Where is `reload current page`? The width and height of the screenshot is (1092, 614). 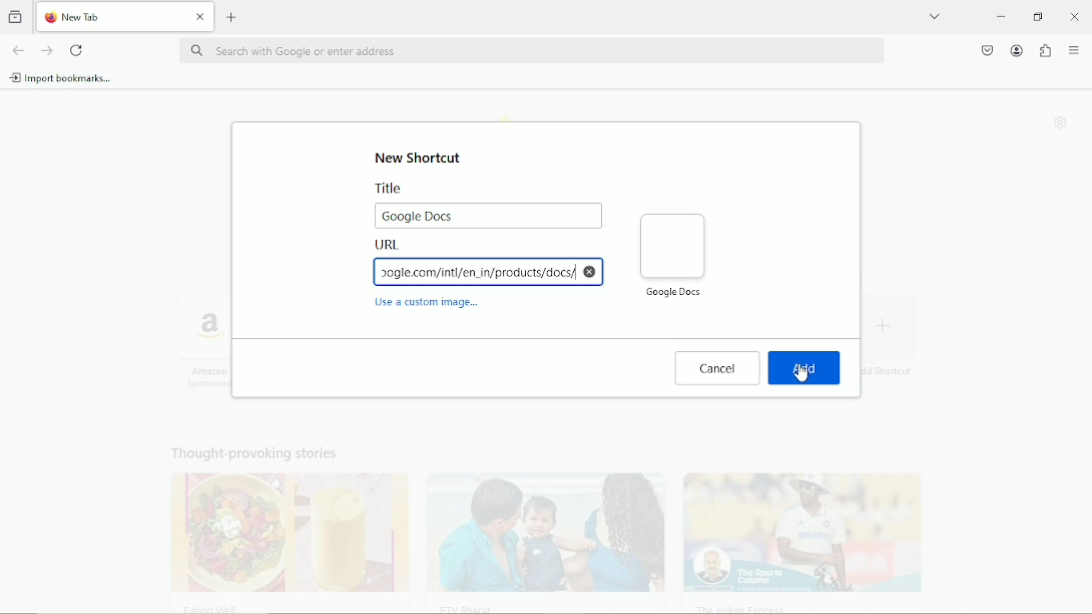 reload current page is located at coordinates (77, 50).